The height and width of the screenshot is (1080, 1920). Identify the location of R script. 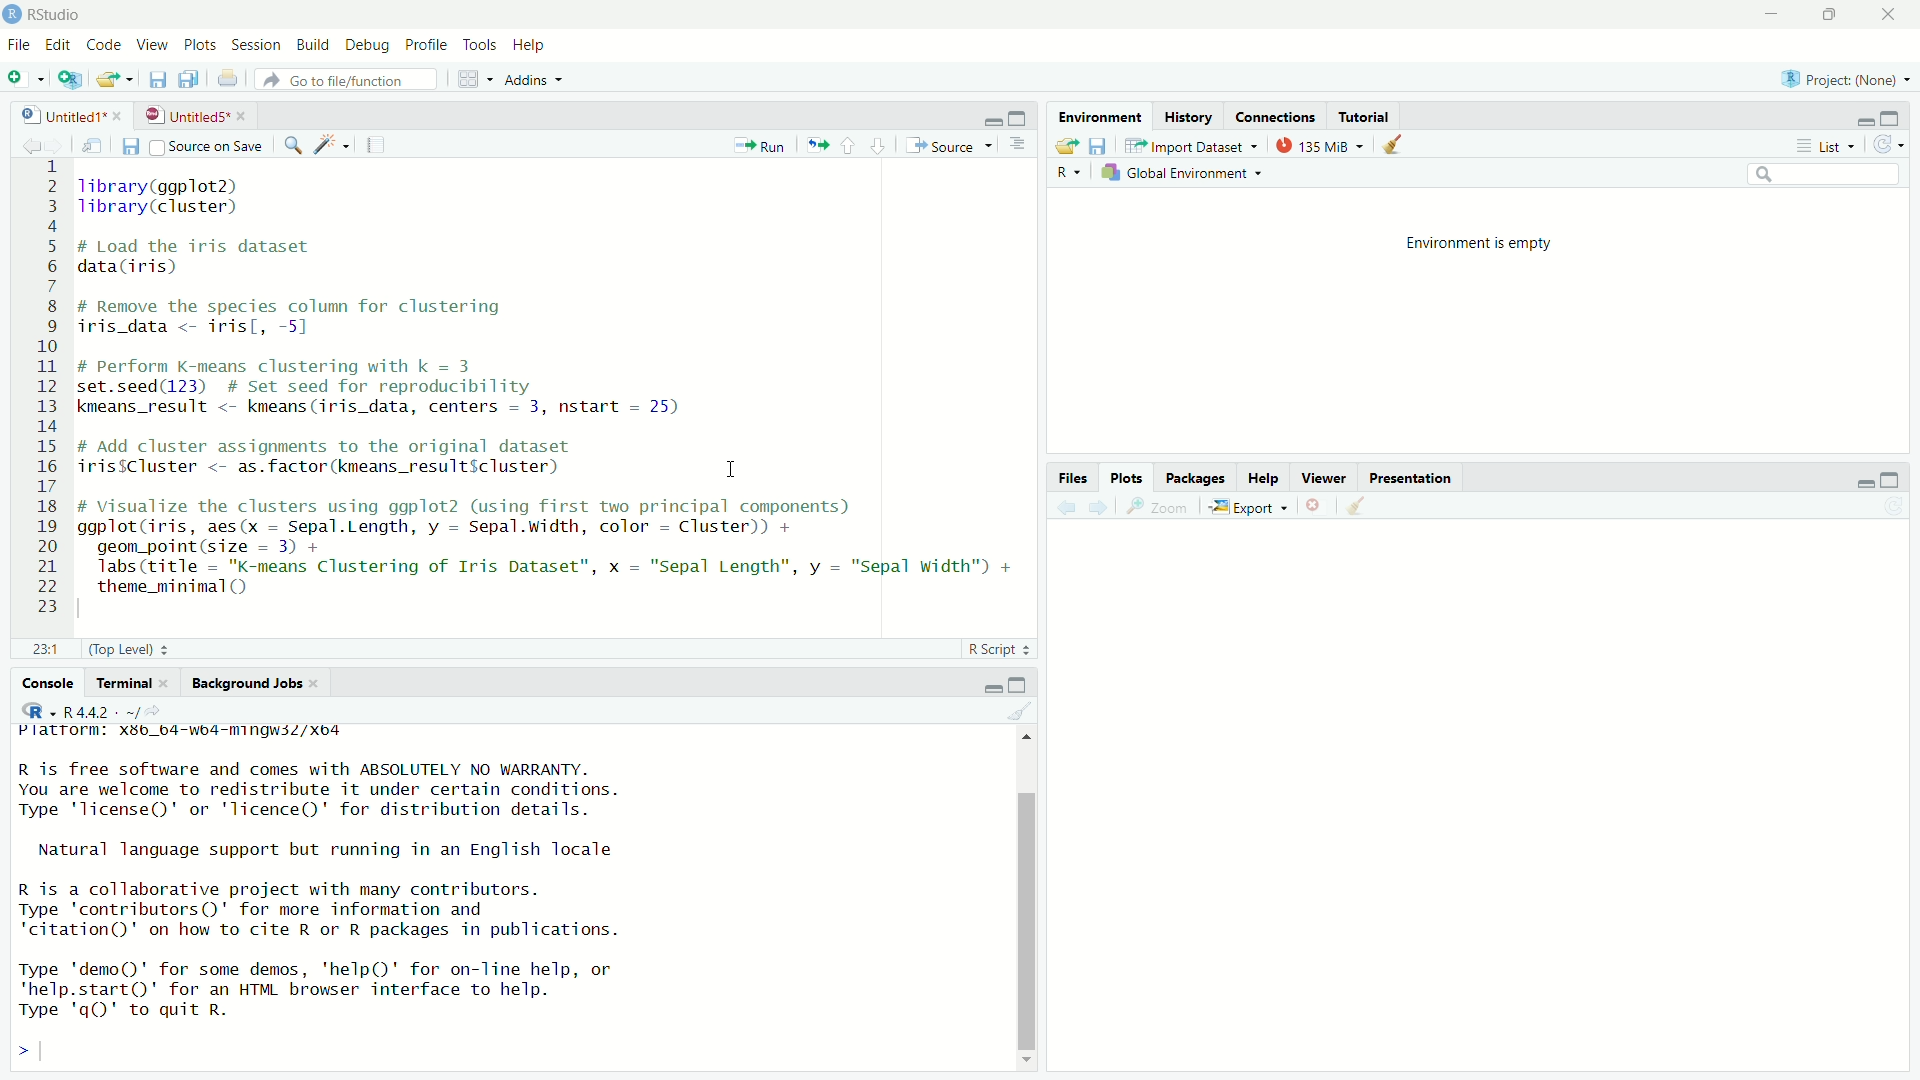
(998, 646).